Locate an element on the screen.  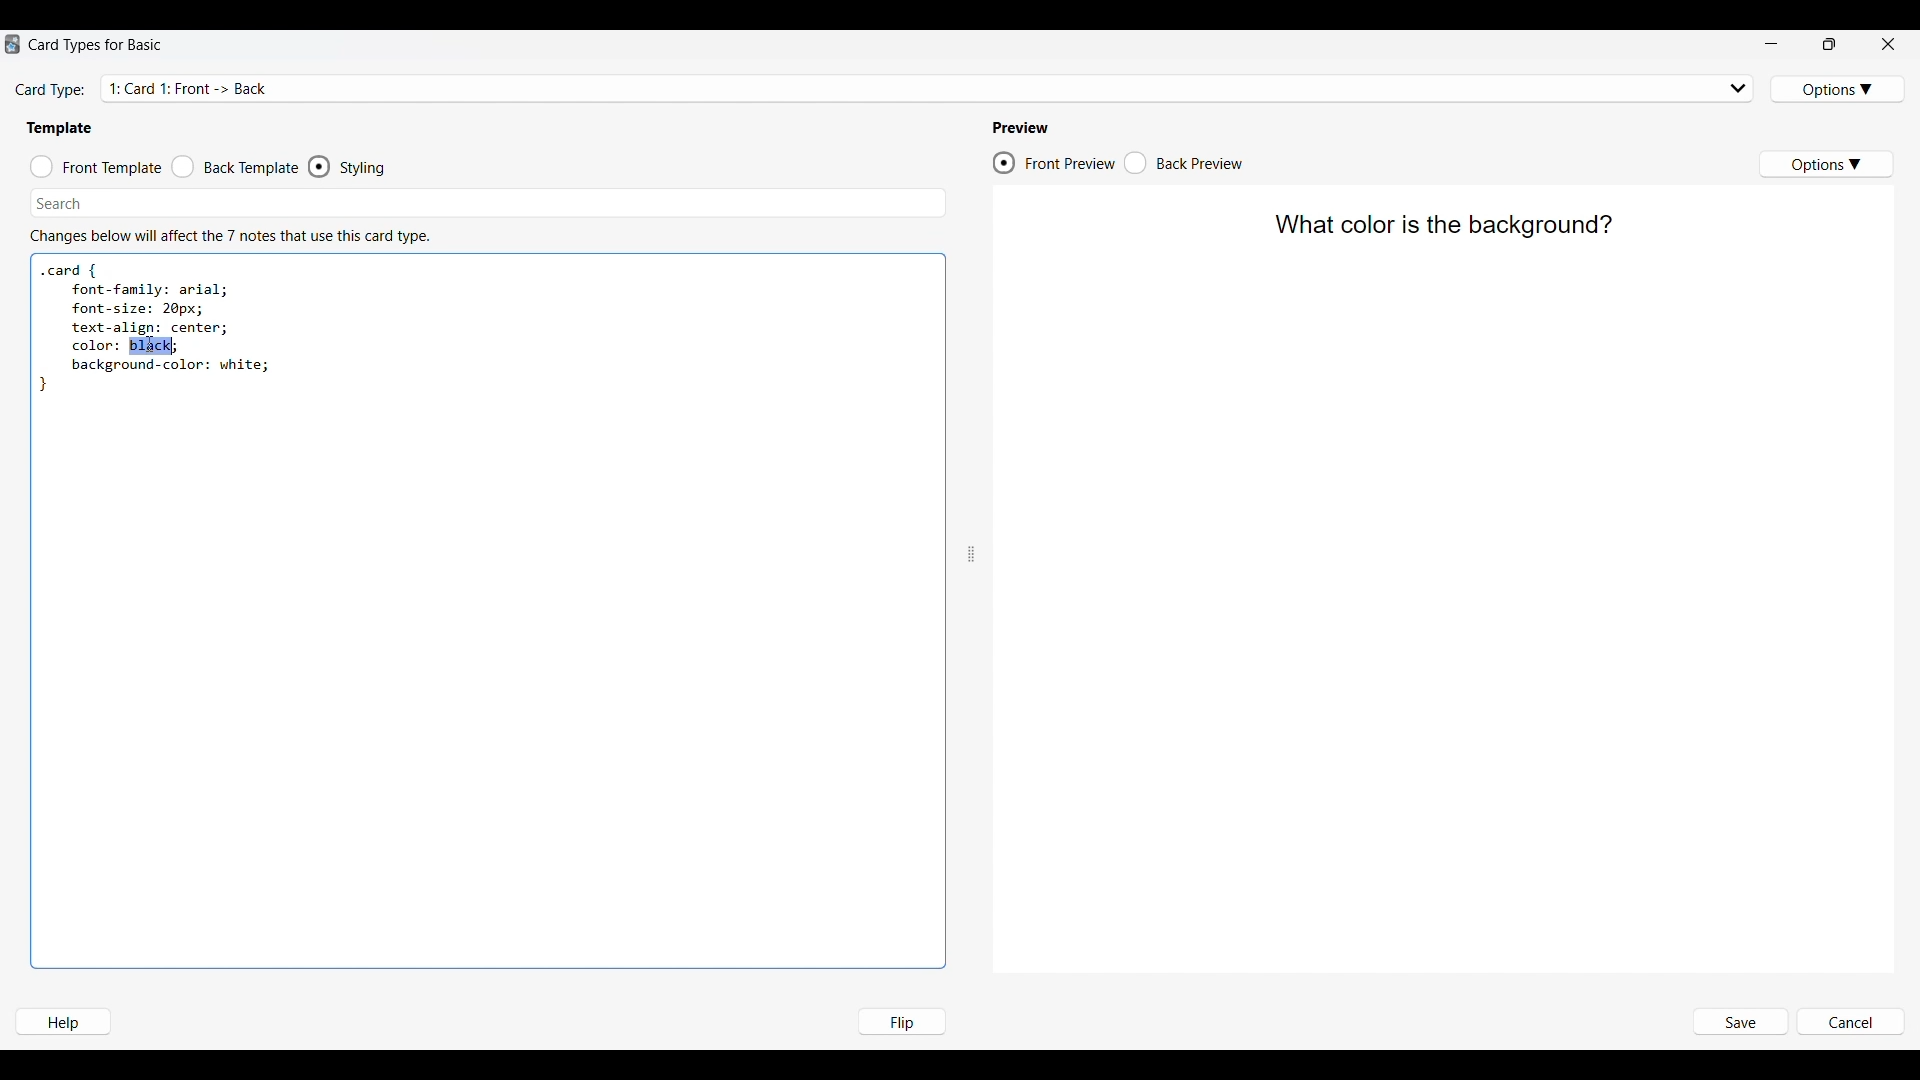
Preview front of card, current selection is located at coordinates (1053, 163).